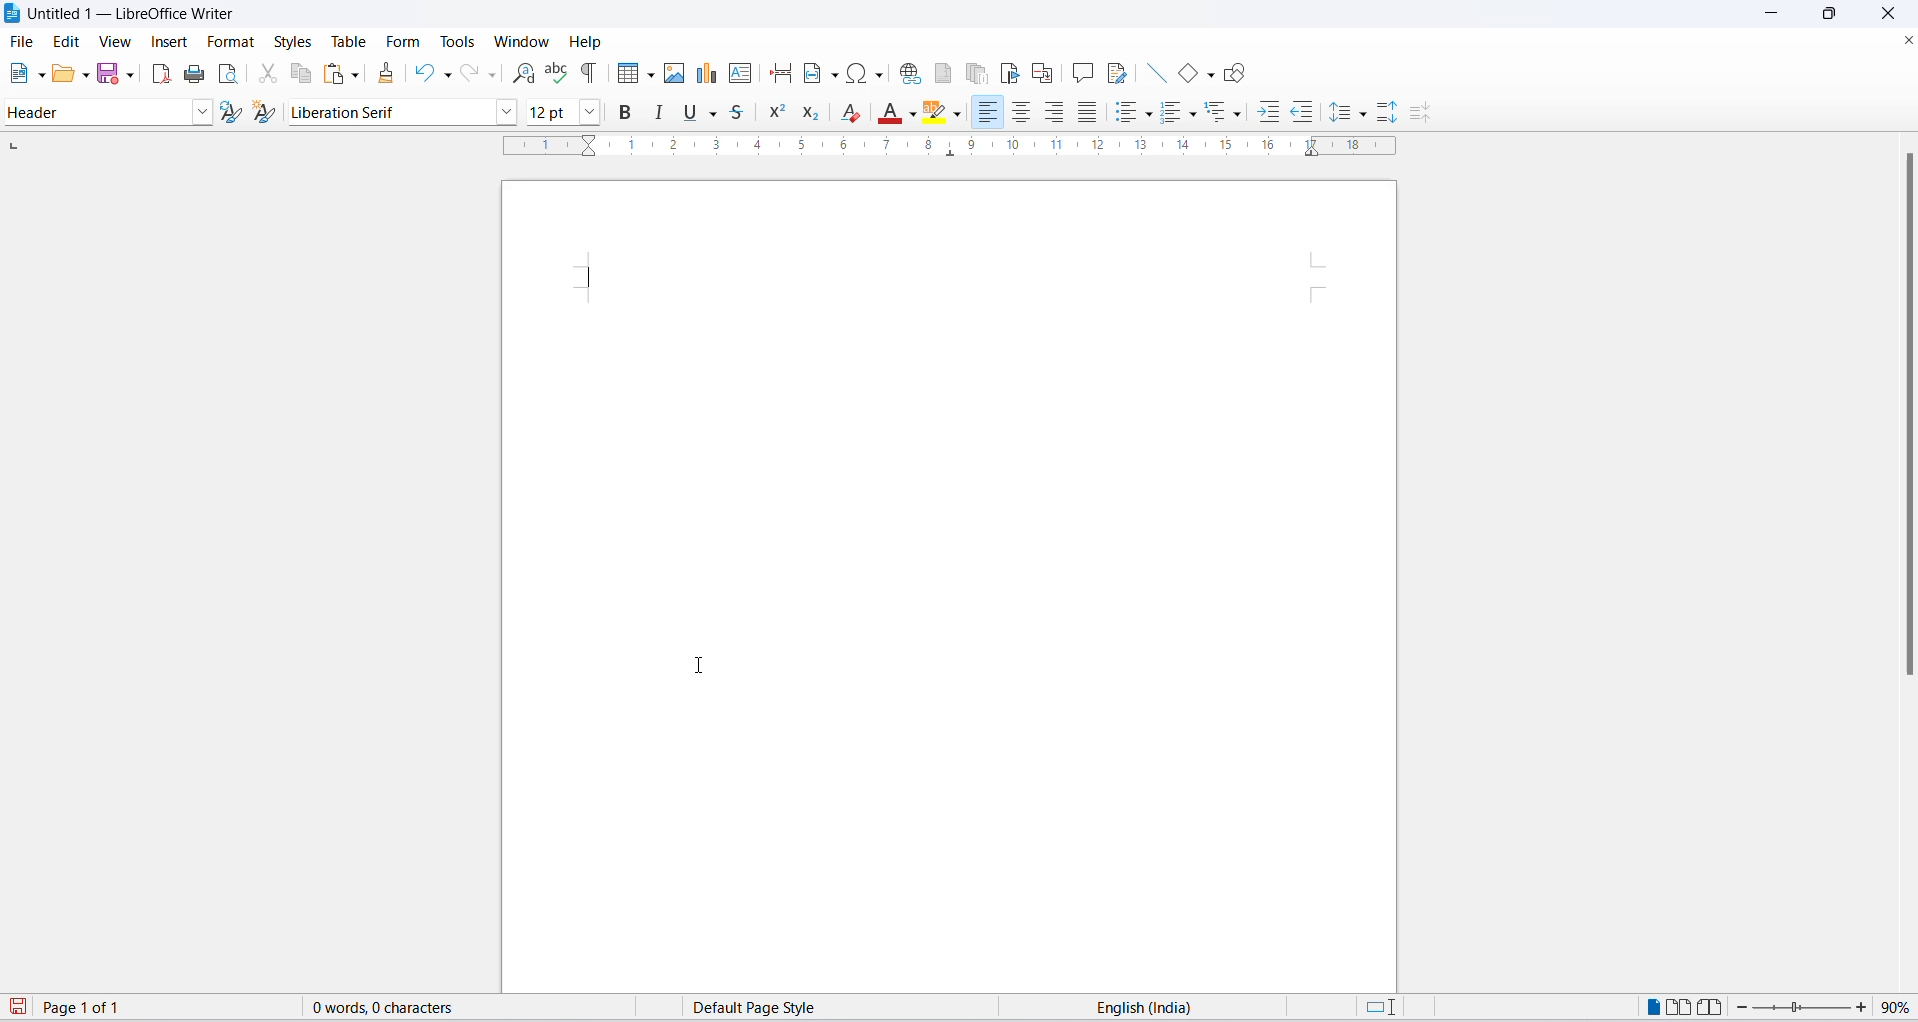 This screenshot has height=1022, width=1918. I want to click on open, so click(63, 75).